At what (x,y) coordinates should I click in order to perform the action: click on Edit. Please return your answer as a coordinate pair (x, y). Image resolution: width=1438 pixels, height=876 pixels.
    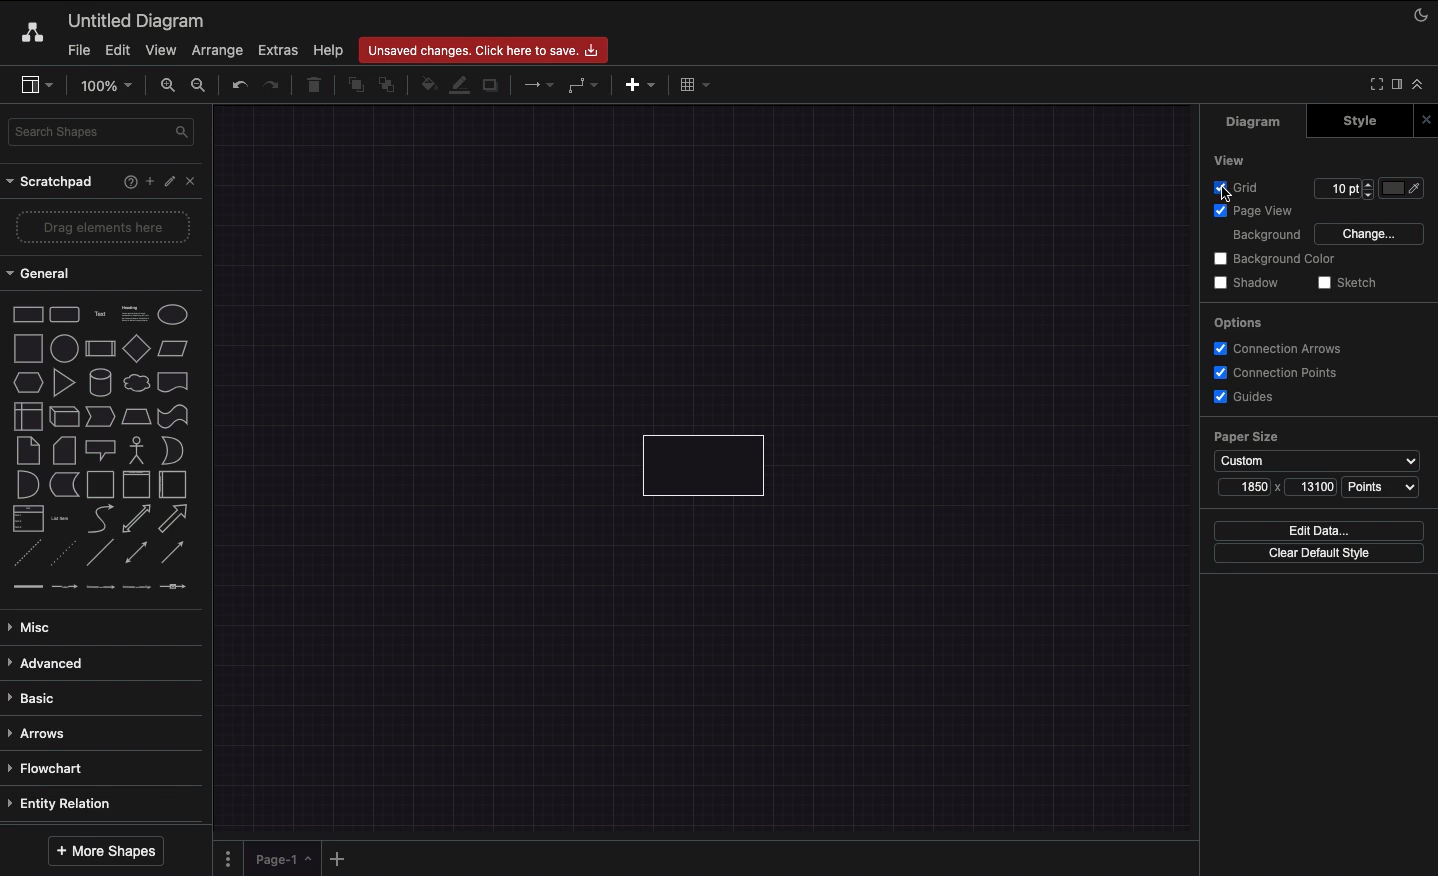
    Looking at the image, I should click on (117, 50).